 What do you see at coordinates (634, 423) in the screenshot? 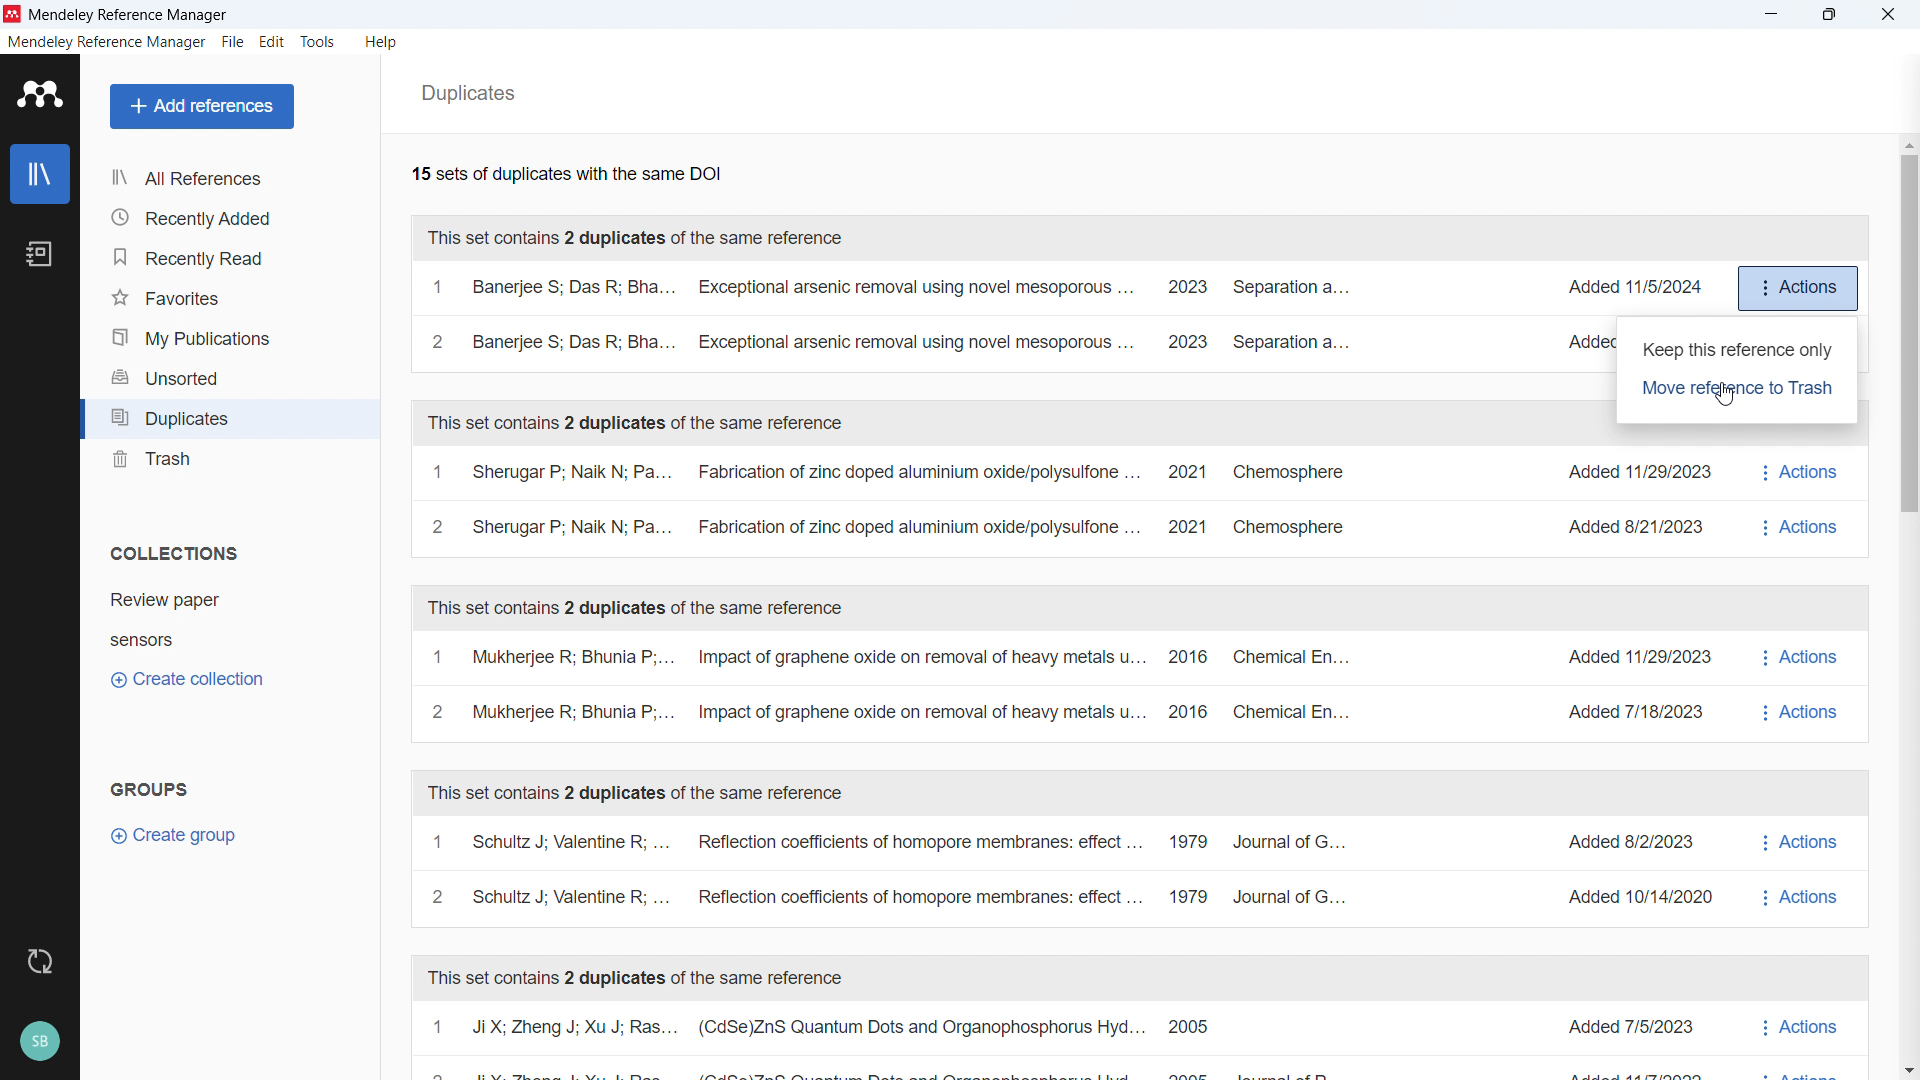
I see `This set contains two duplicates of the same reference` at bounding box center [634, 423].